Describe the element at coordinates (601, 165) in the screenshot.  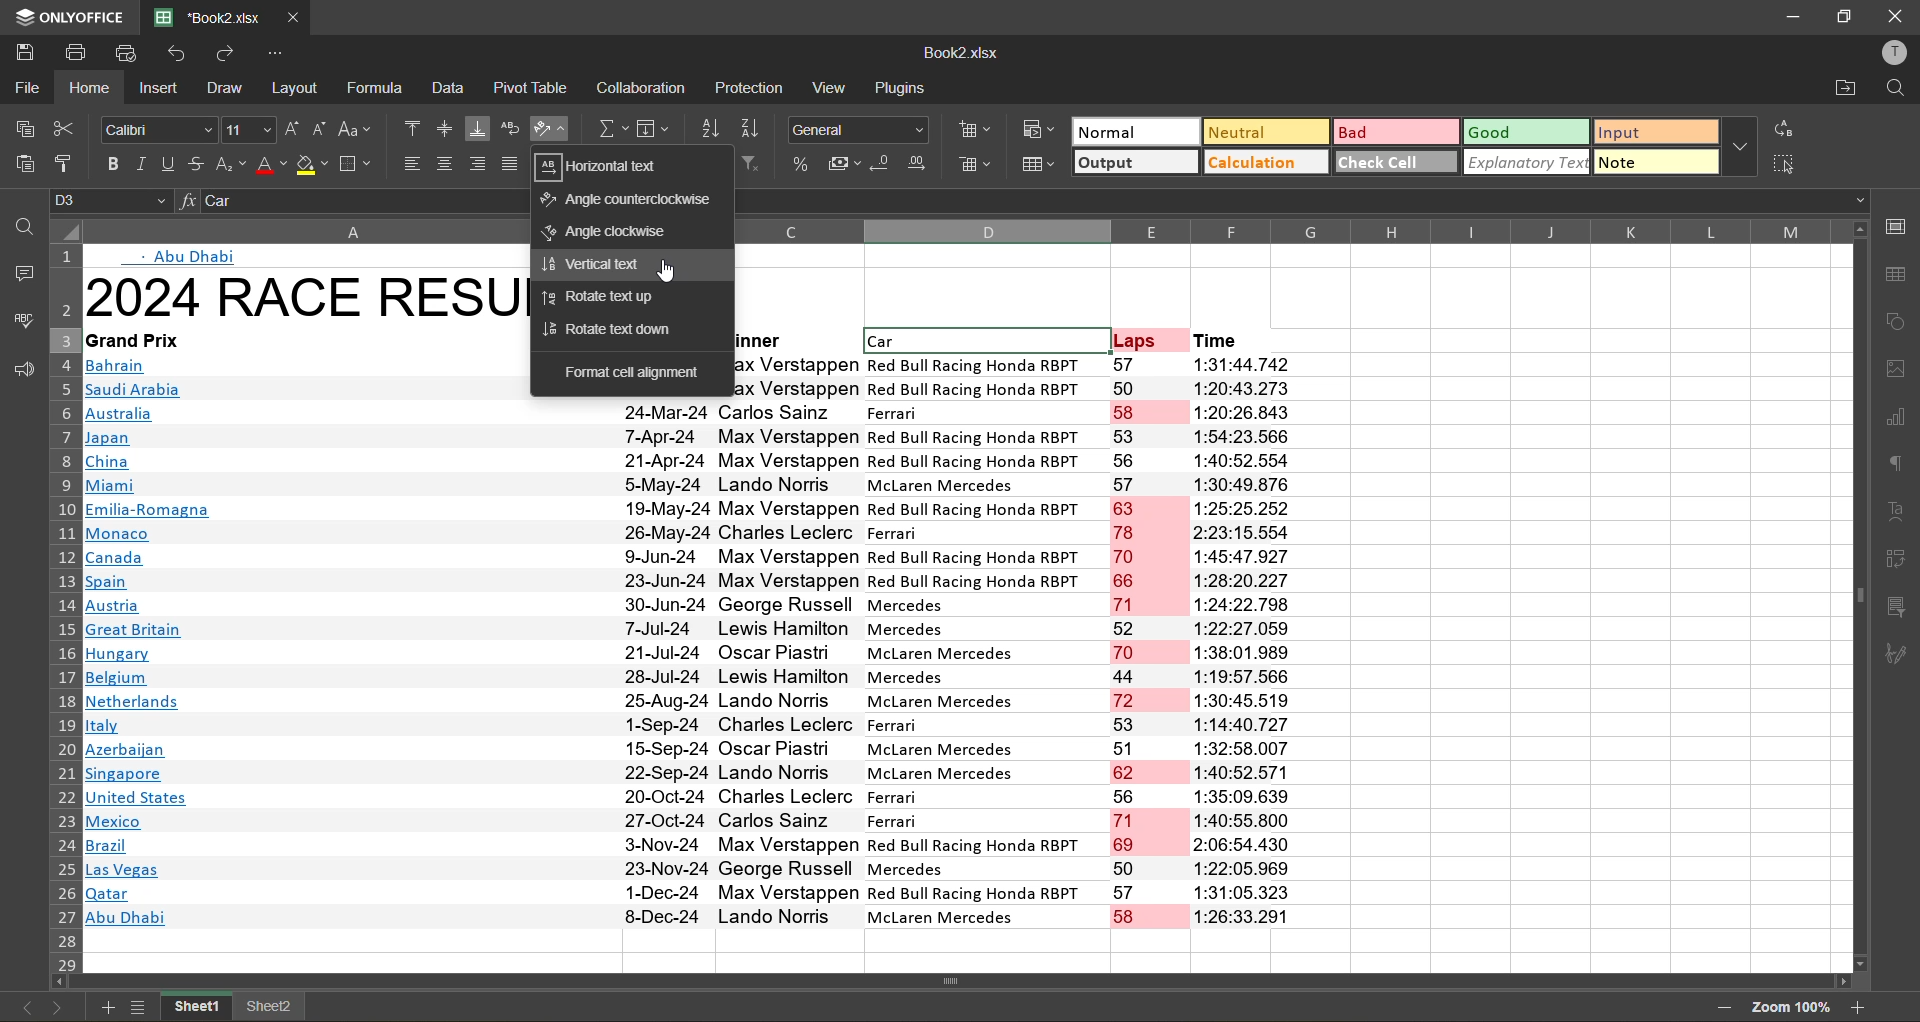
I see `horizontal text` at that location.